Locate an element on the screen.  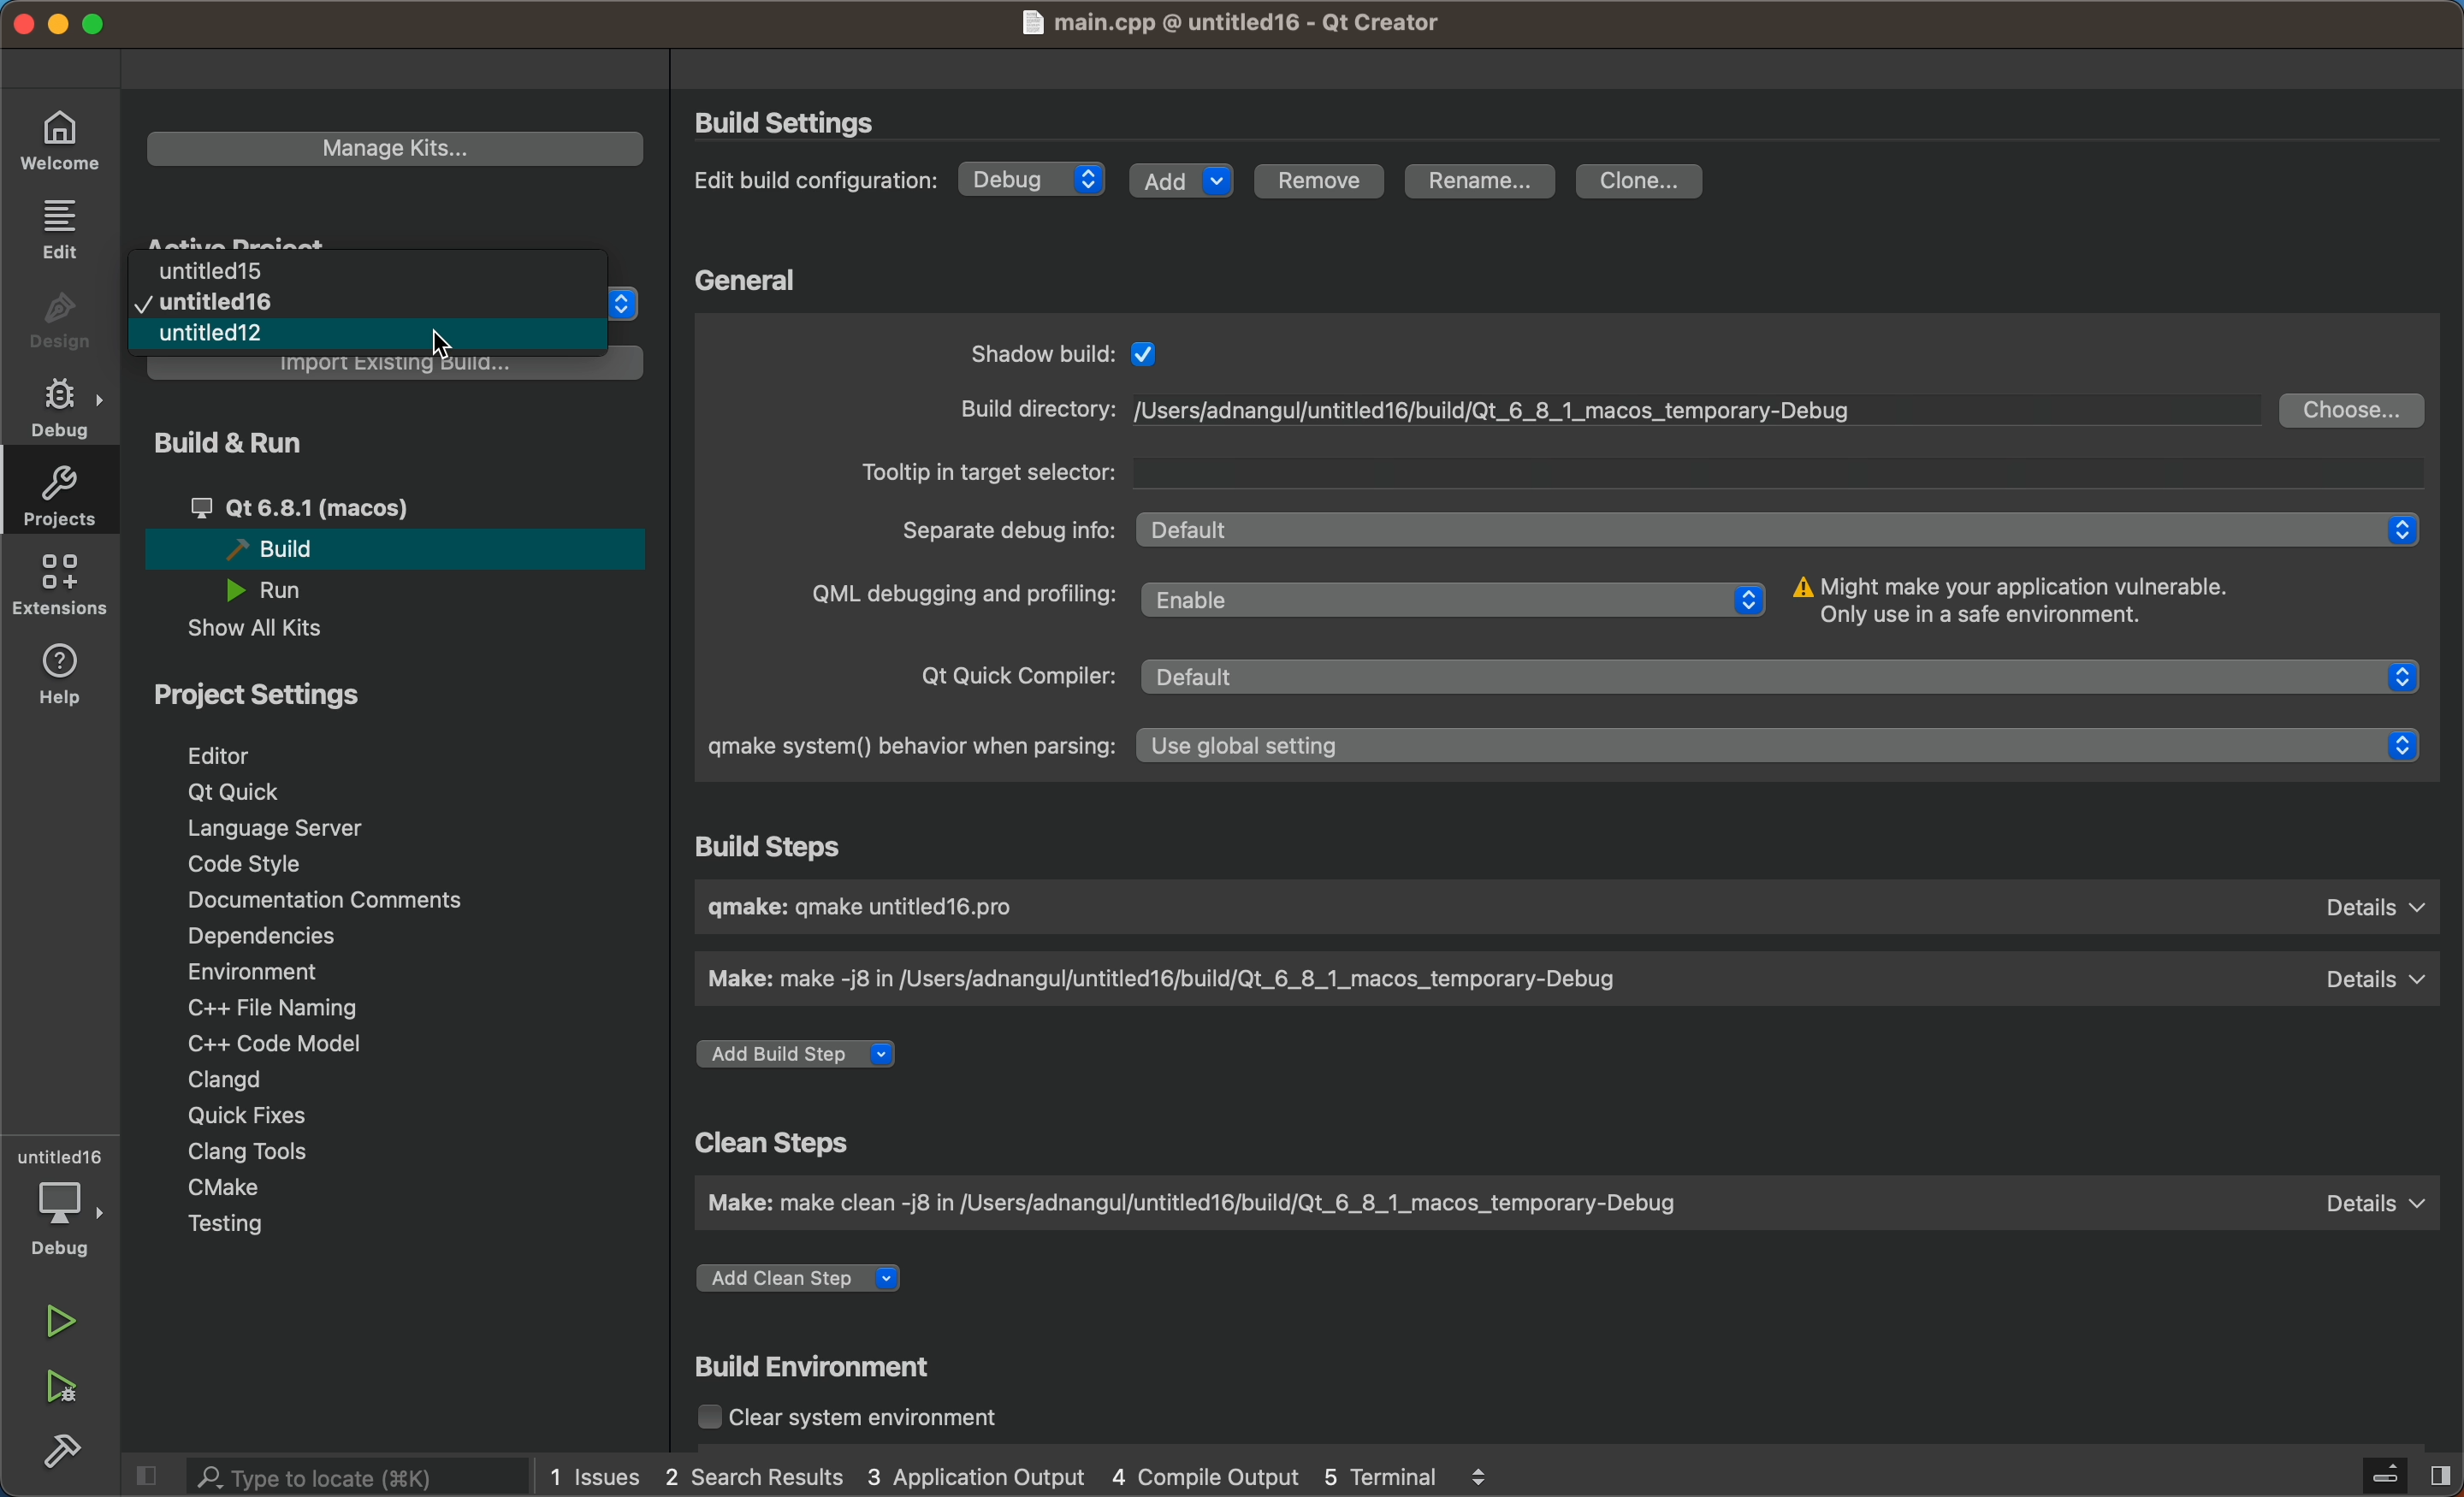
debug is located at coordinates (1037, 183).